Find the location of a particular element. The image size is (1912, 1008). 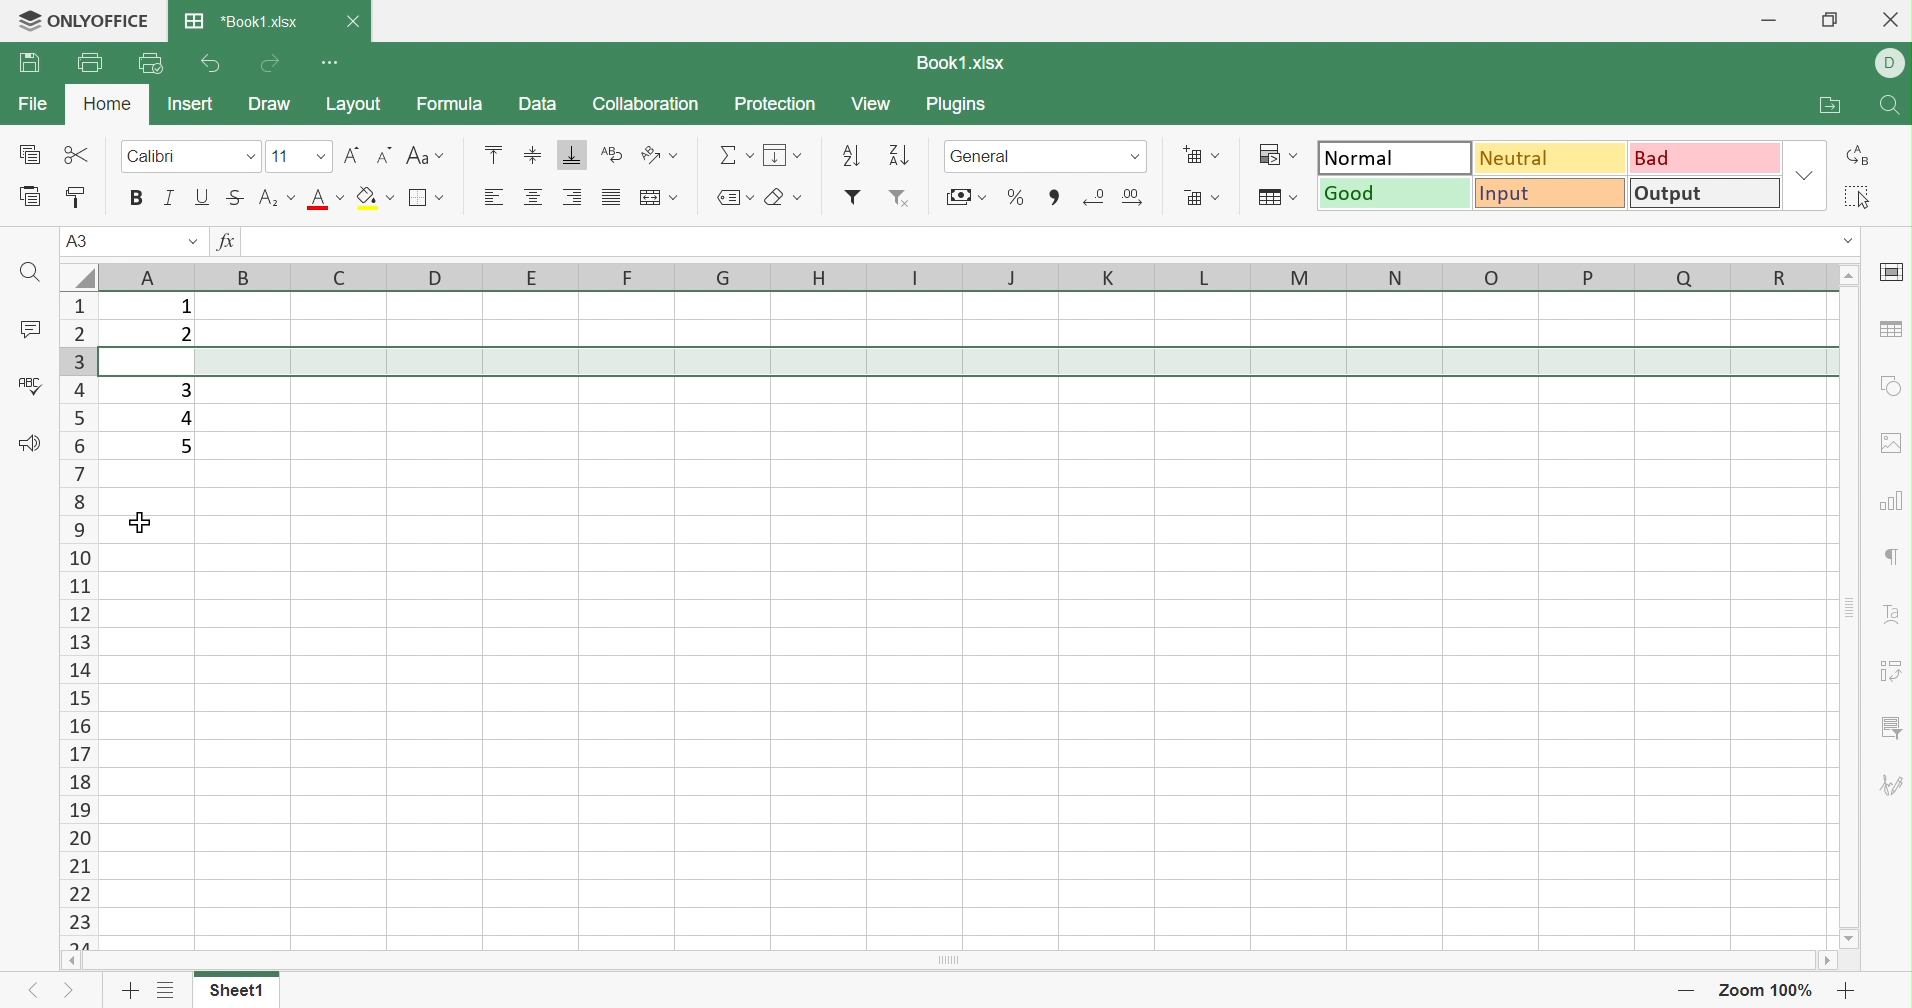

Drop Down is located at coordinates (193, 241).